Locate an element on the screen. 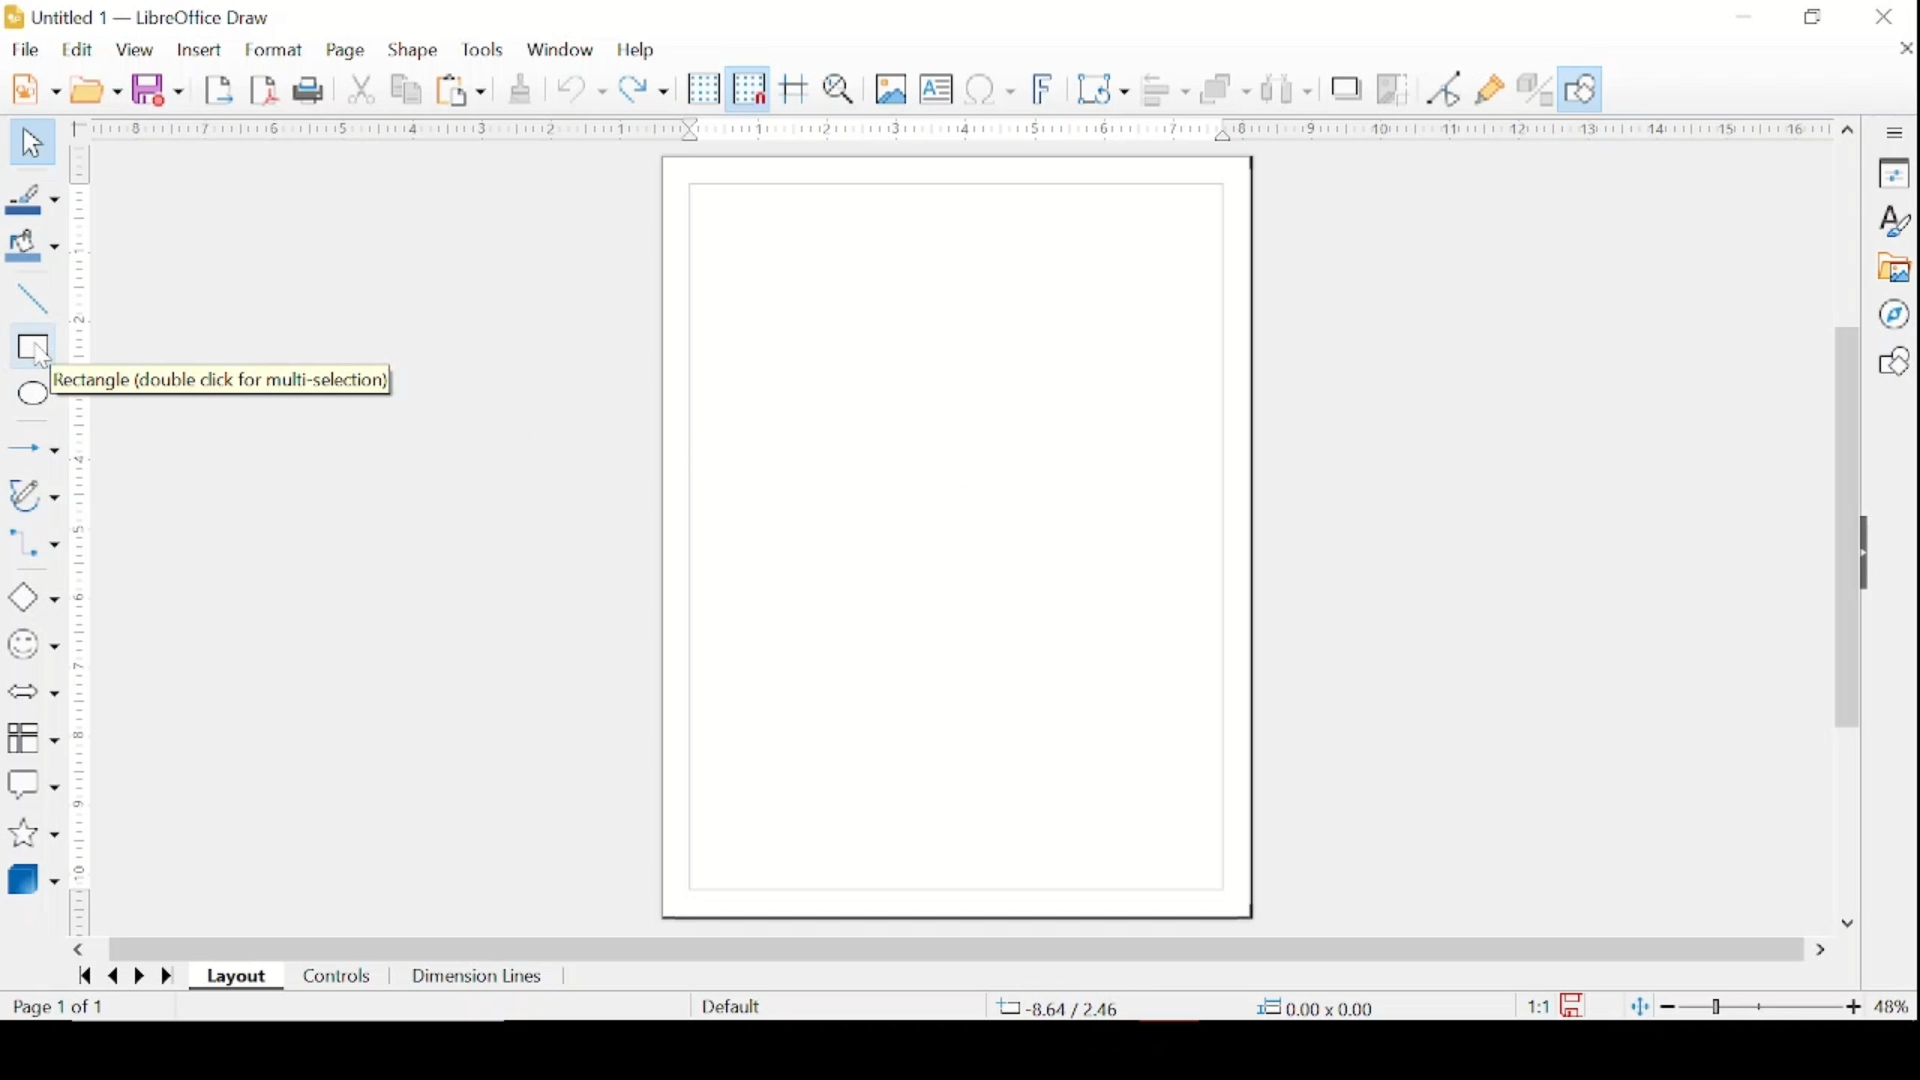  dimension lines is located at coordinates (479, 979).